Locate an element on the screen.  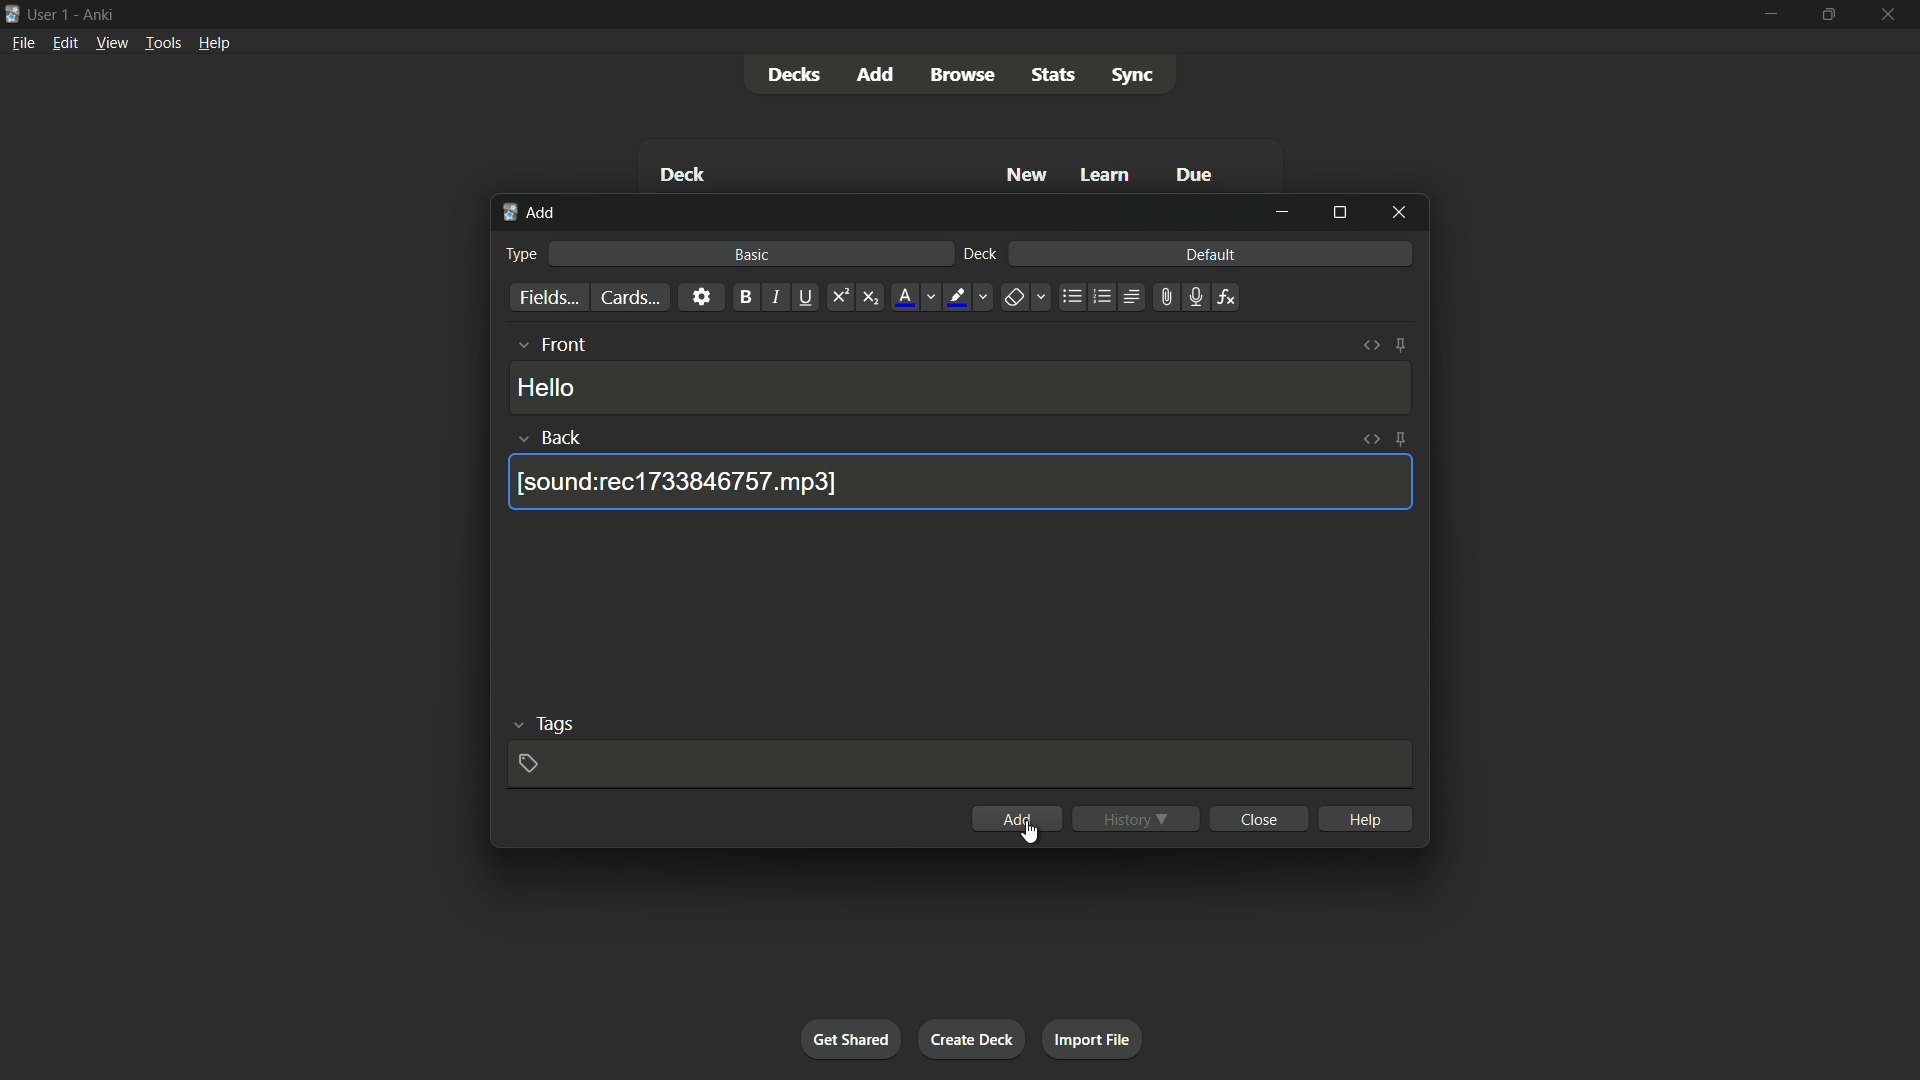
subscript is located at coordinates (870, 297).